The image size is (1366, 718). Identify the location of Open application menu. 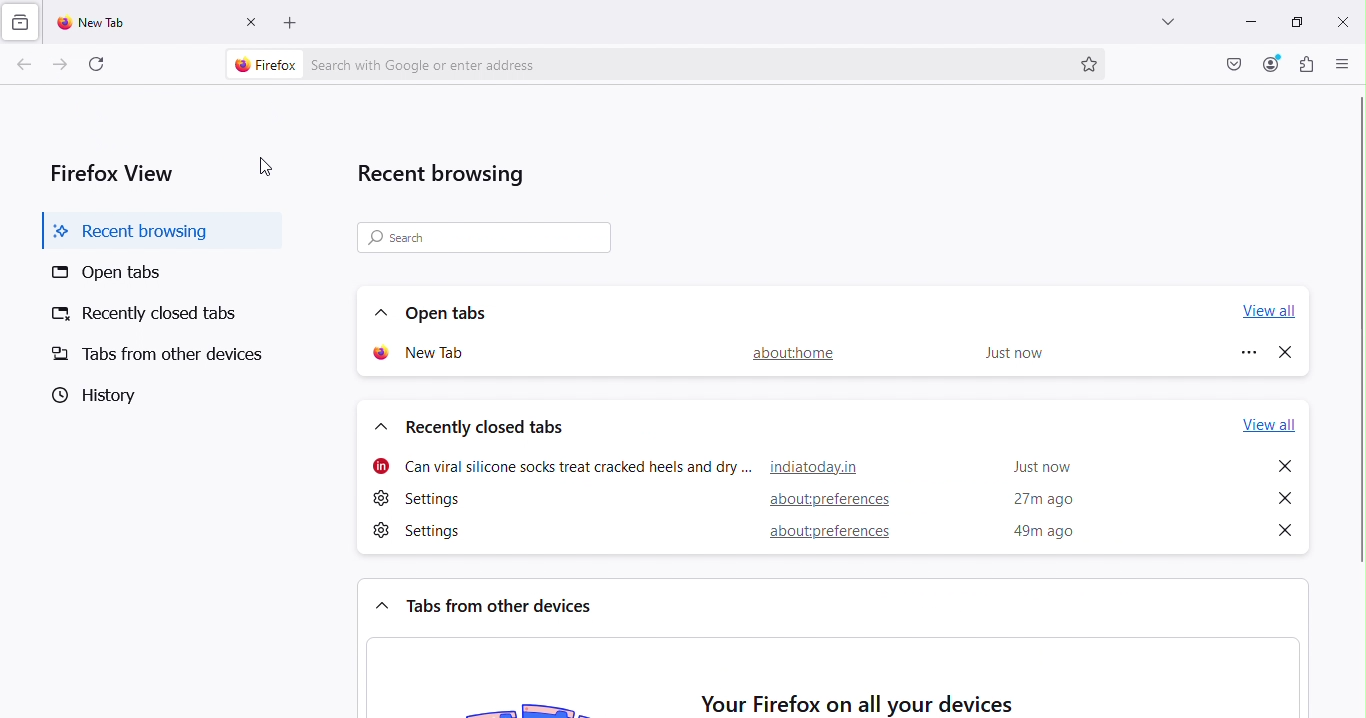
(1341, 64).